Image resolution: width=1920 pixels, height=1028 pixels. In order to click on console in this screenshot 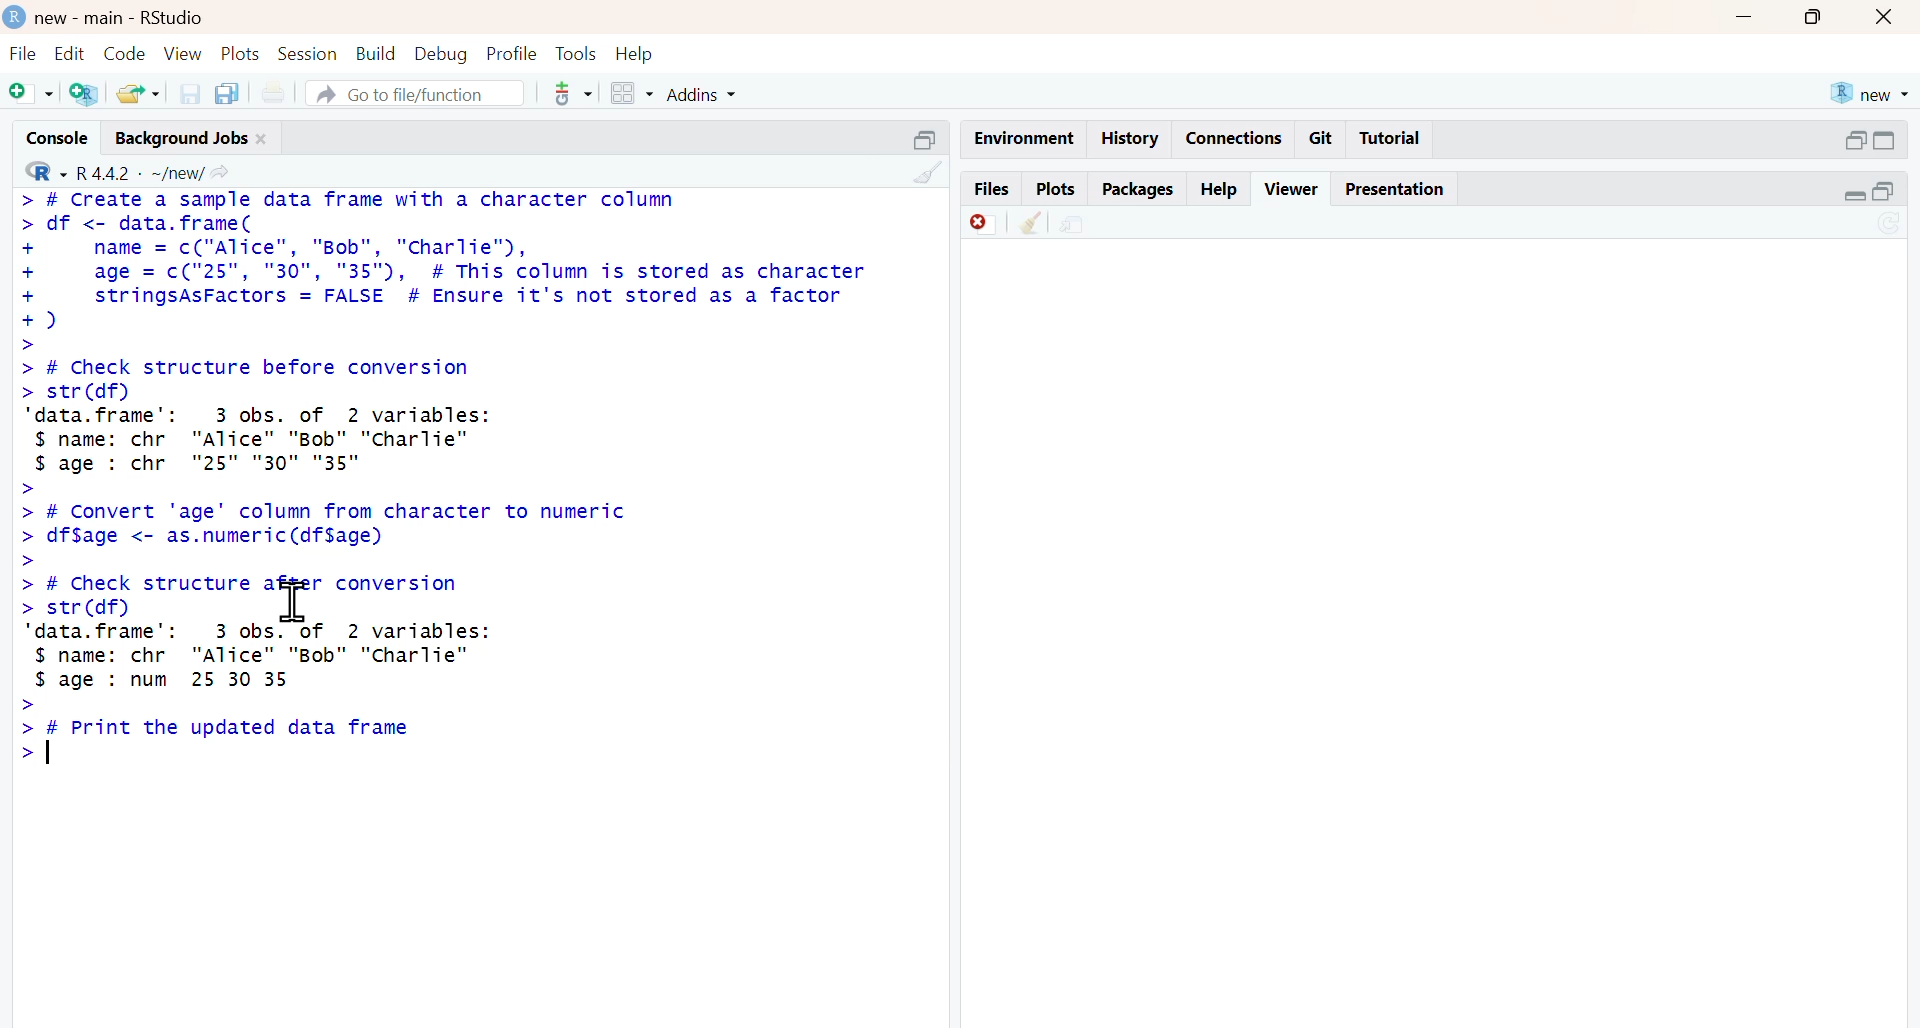, I will do `click(58, 139)`.